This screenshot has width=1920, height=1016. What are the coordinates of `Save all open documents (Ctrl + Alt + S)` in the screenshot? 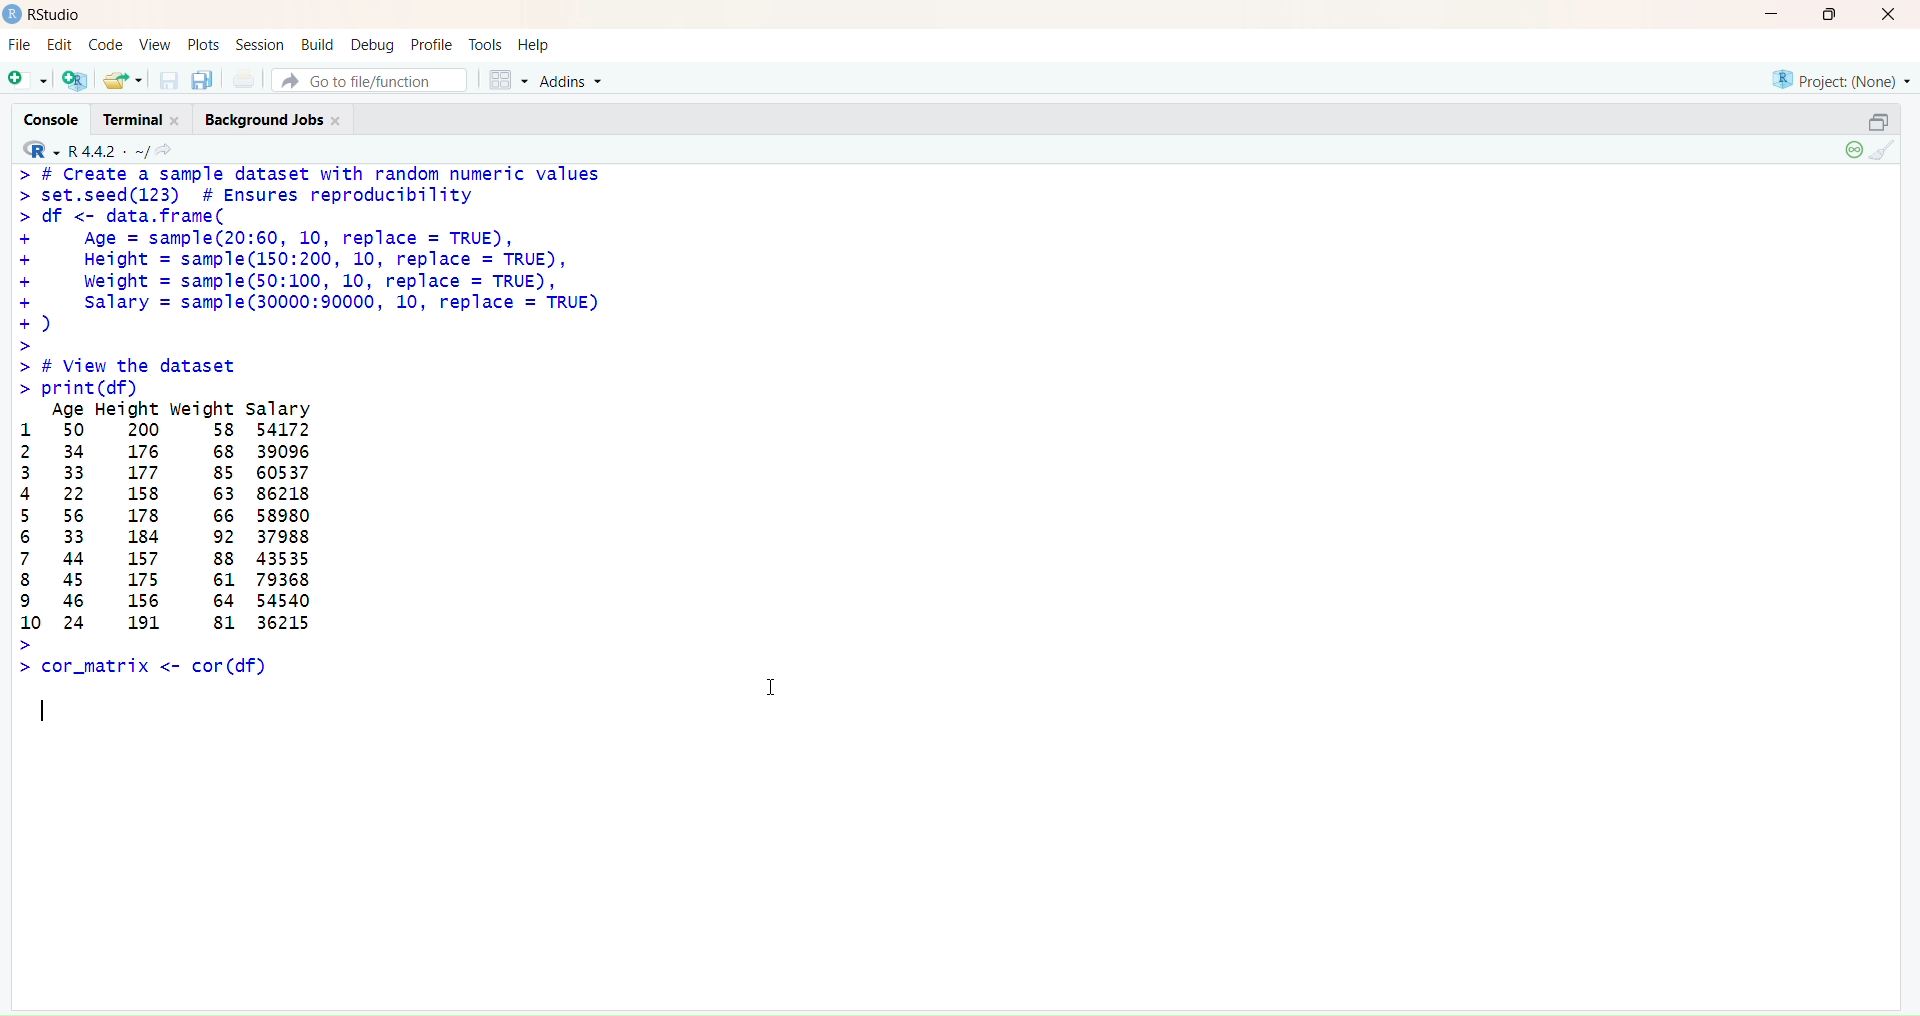 It's located at (203, 78).